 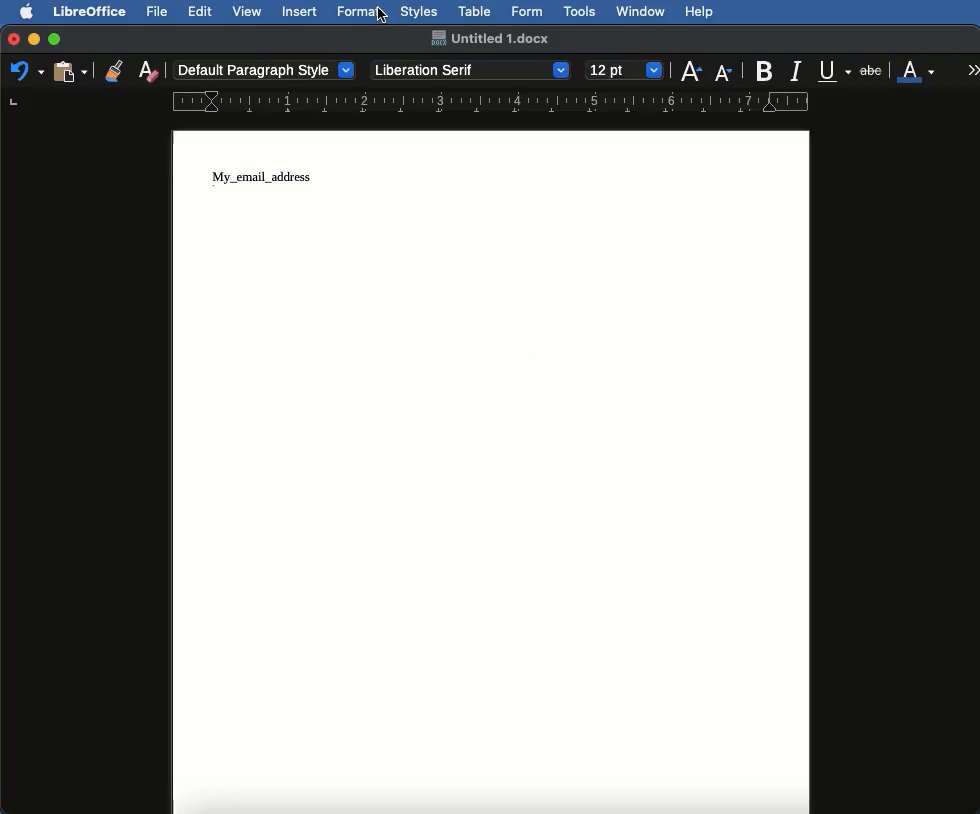 What do you see at coordinates (14, 40) in the screenshot?
I see `Close` at bounding box center [14, 40].